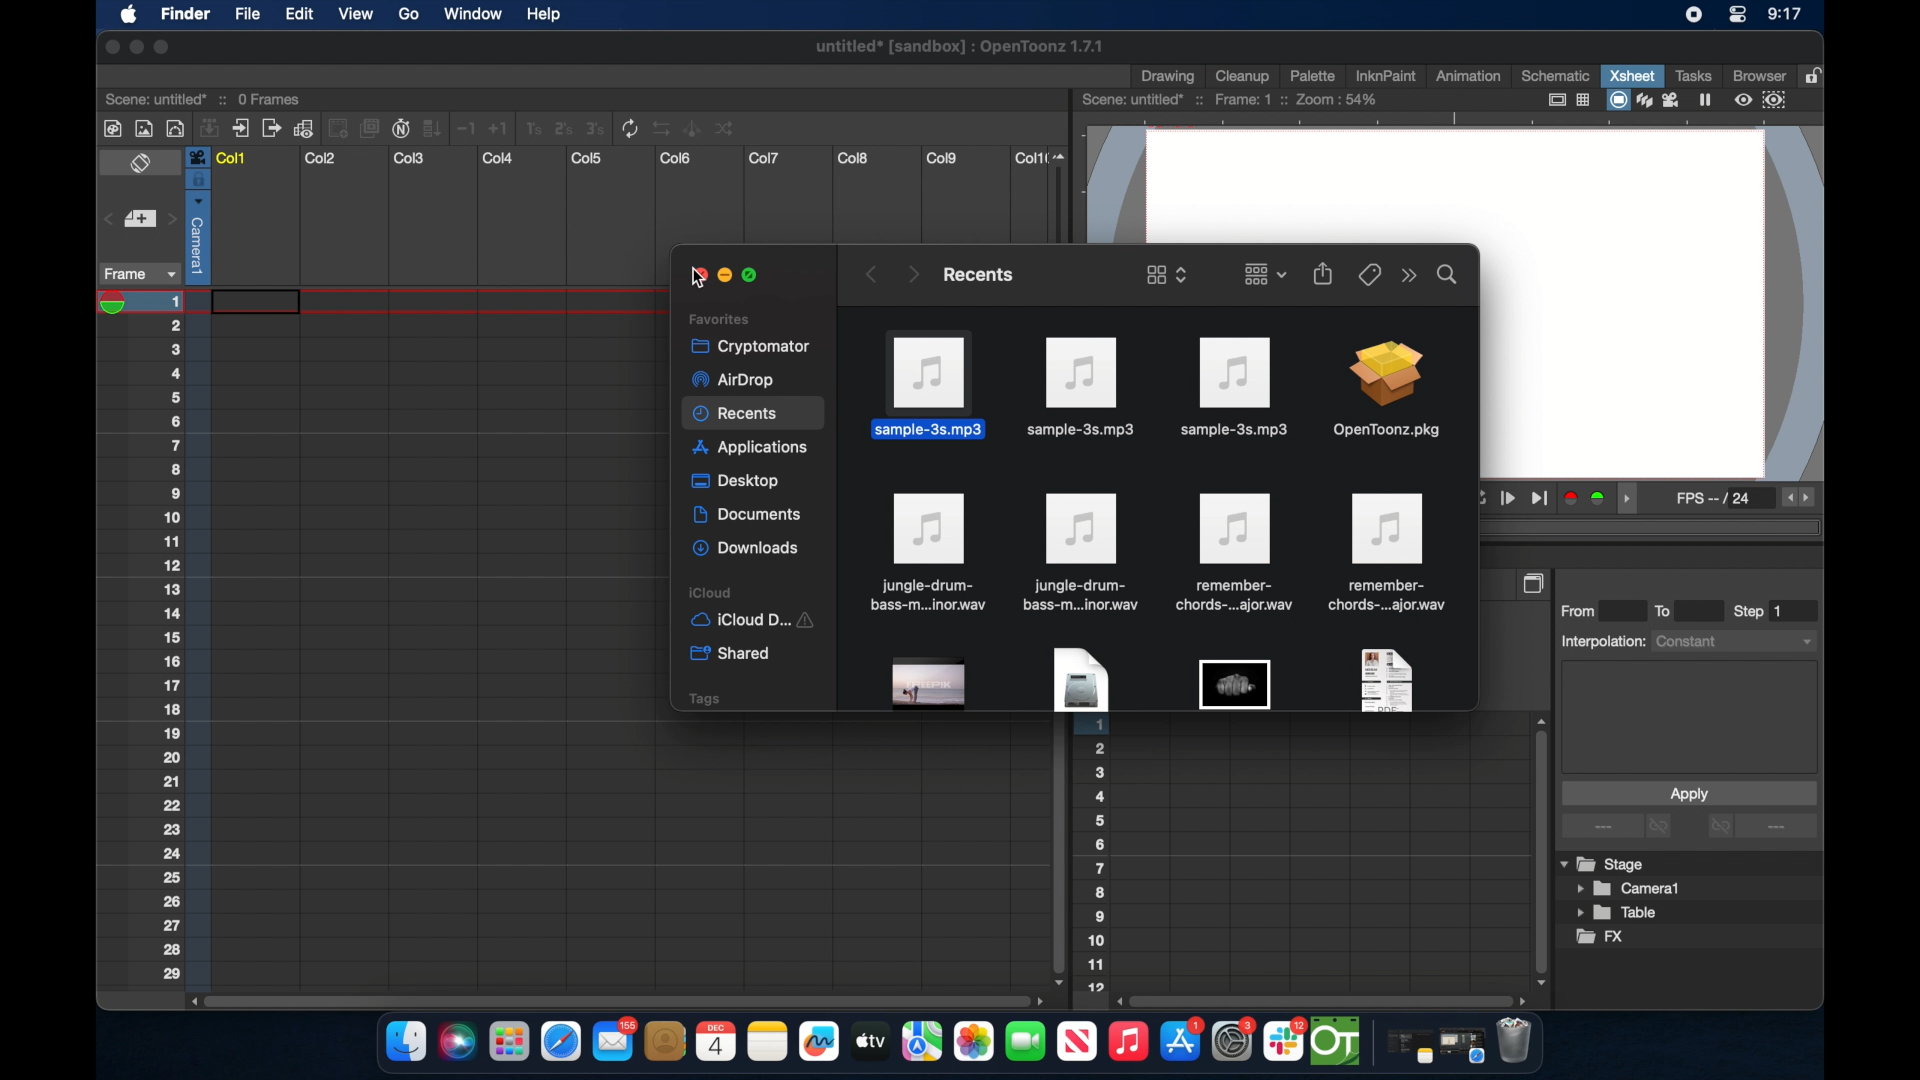 The width and height of the screenshot is (1920, 1080). What do you see at coordinates (1390, 553) in the screenshot?
I see `file` at bounding box center [1390, 553].